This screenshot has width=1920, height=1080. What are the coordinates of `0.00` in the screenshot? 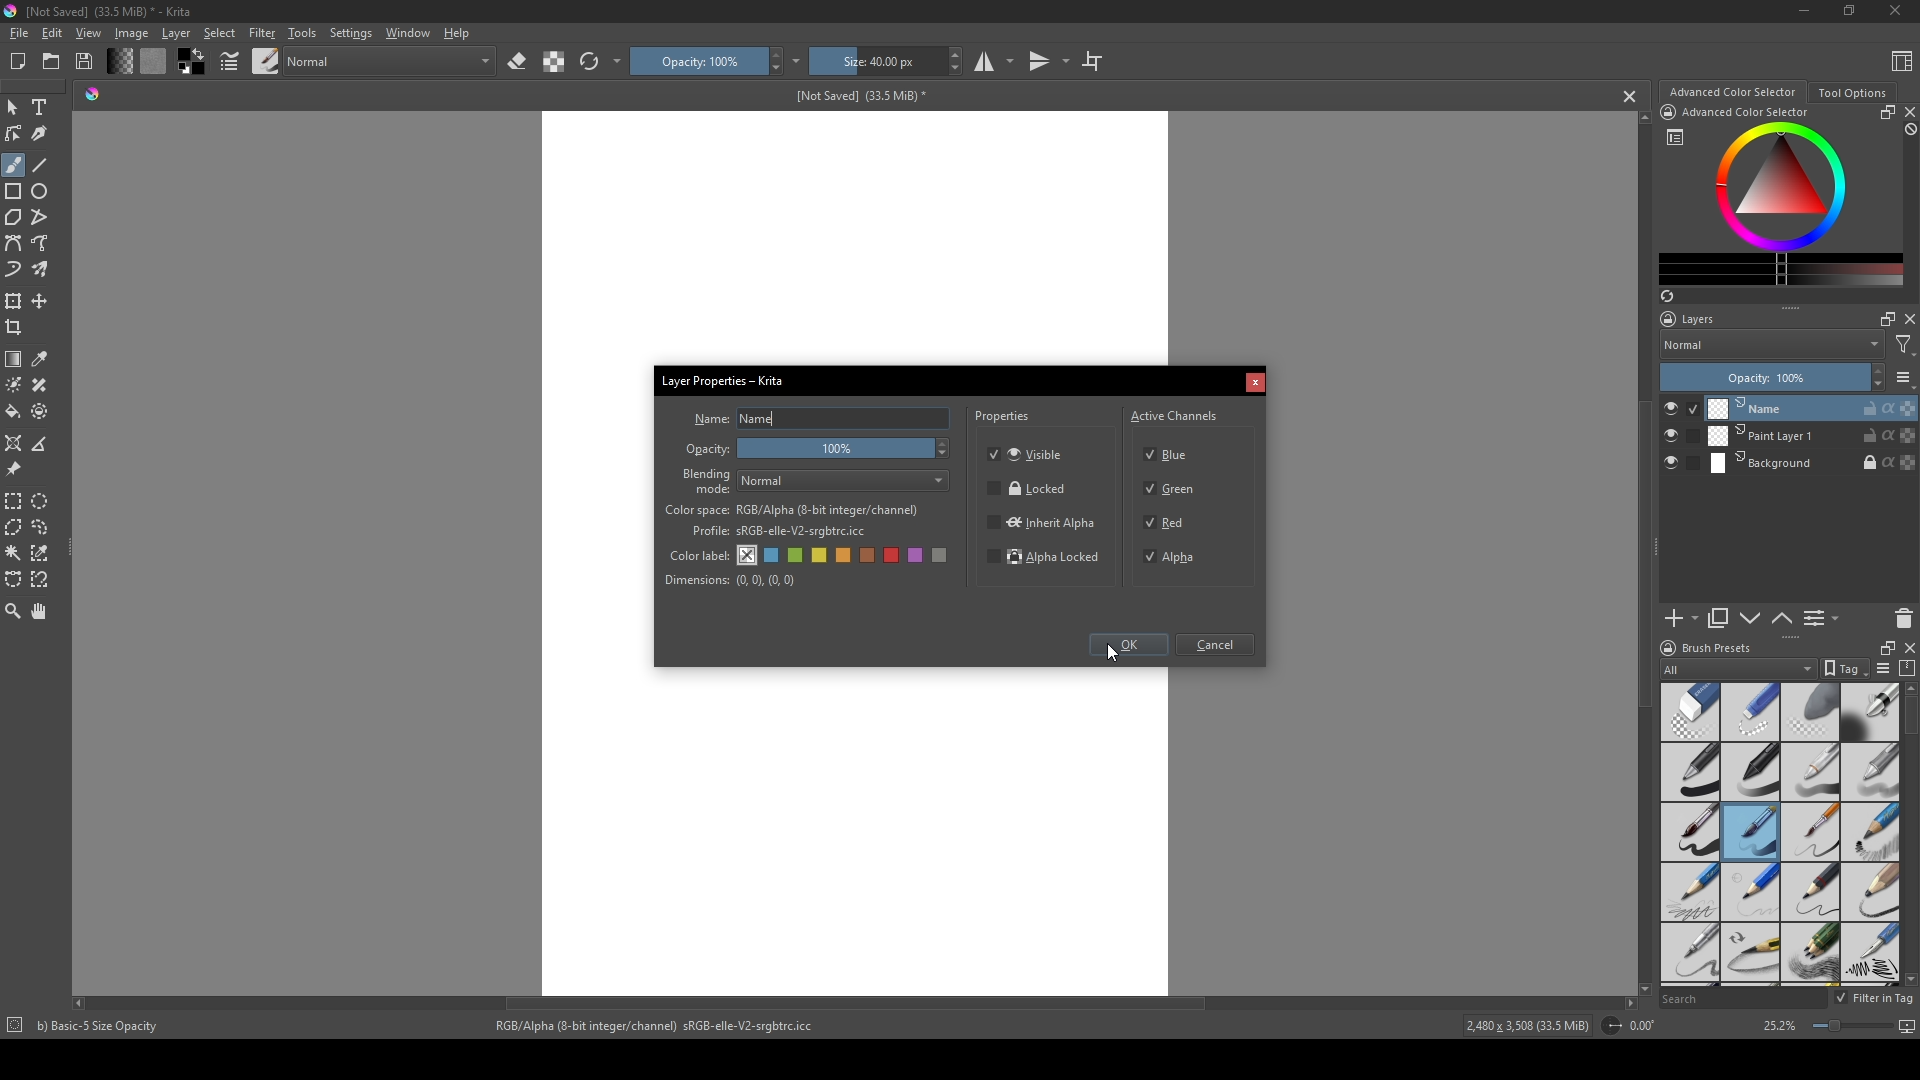 It's located at (1648, 1026).